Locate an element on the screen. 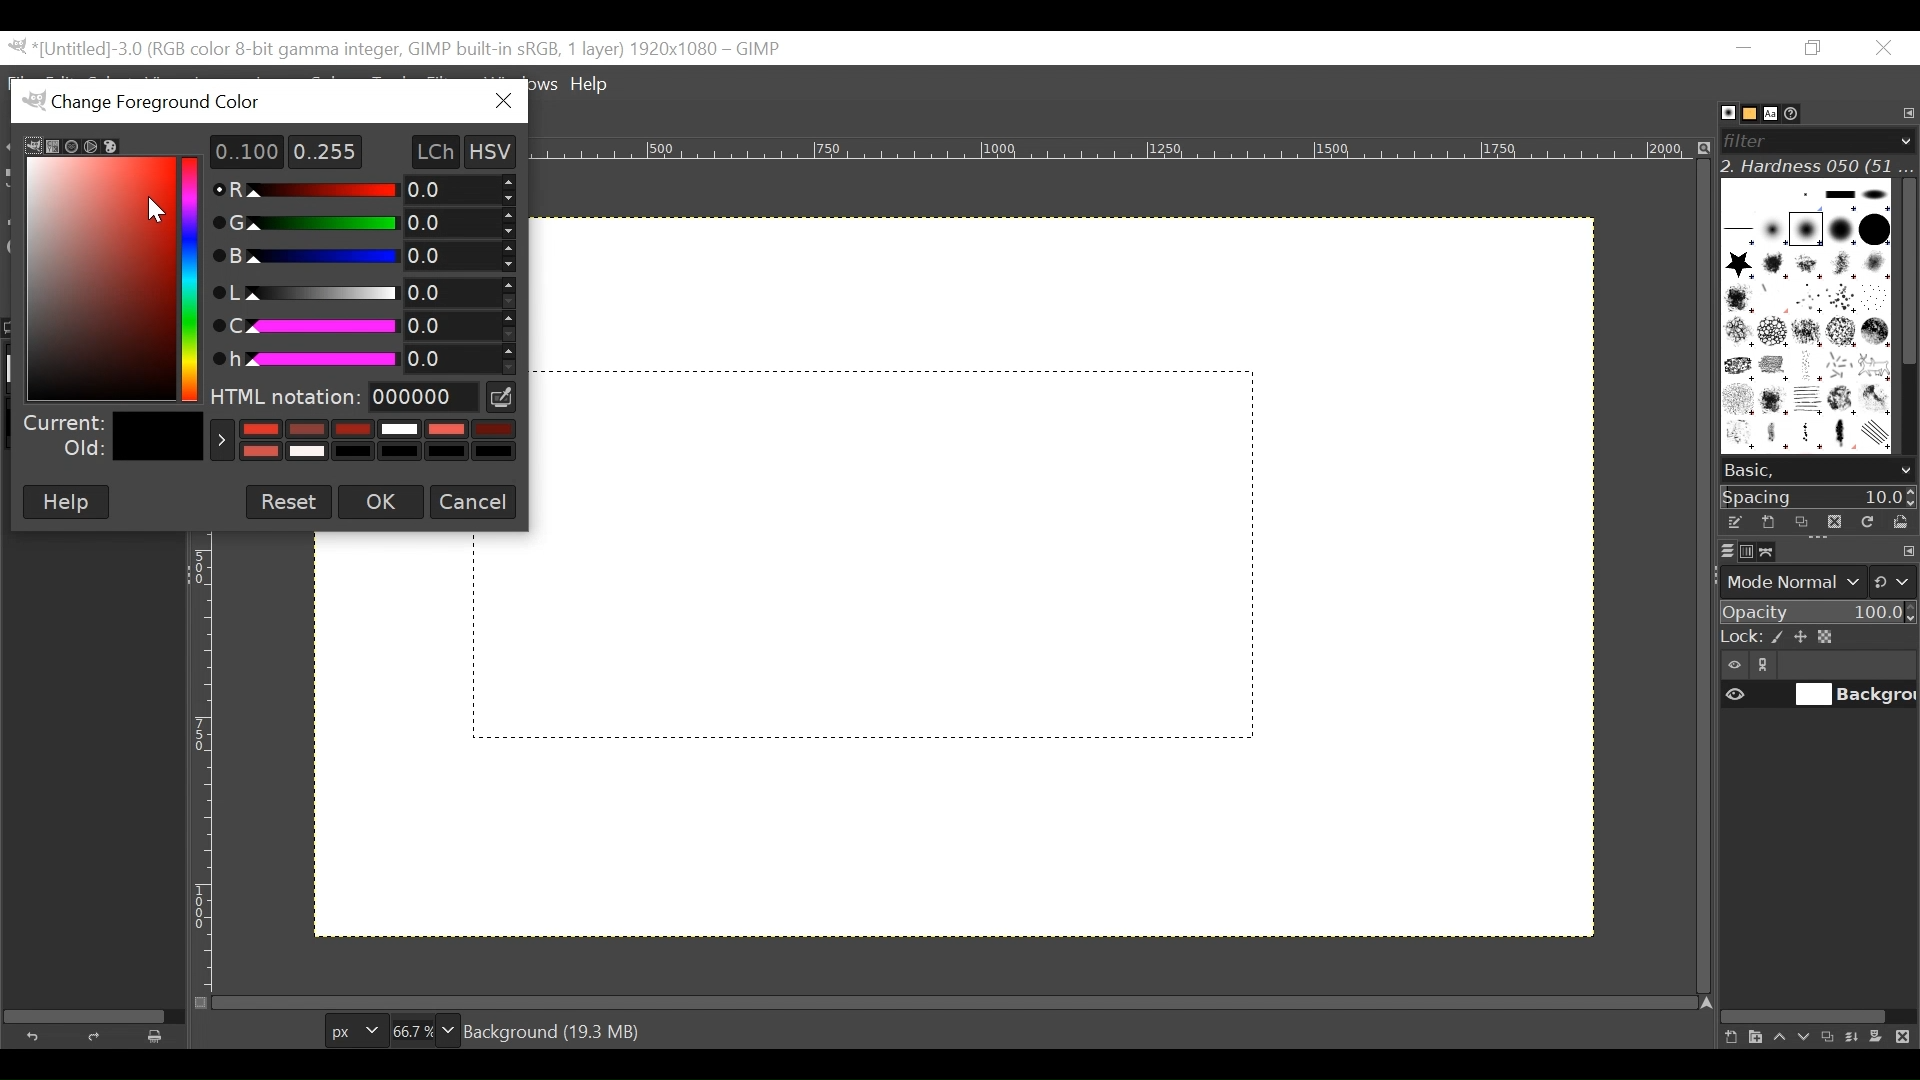  Hue is located at coordinates (359, 356).